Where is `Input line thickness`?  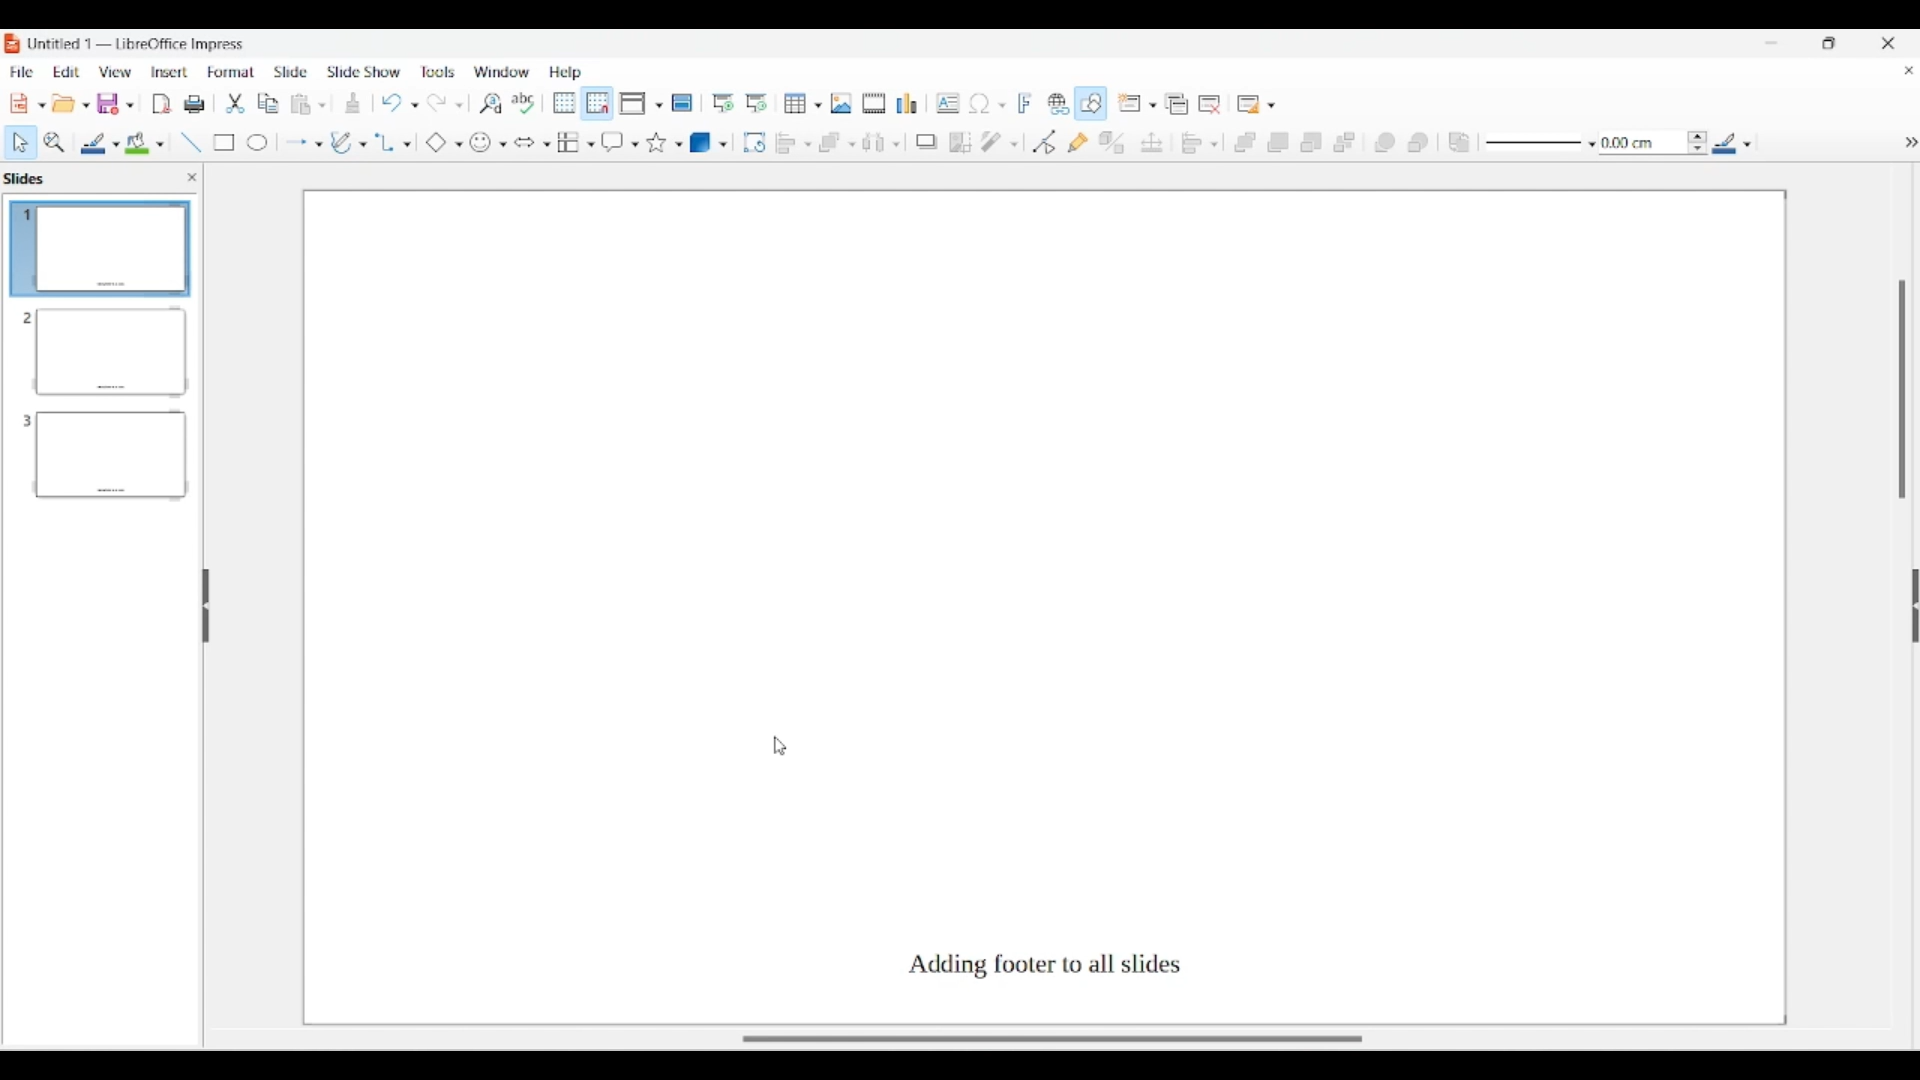 Input line thickness is located at coordinates (1642, 143).